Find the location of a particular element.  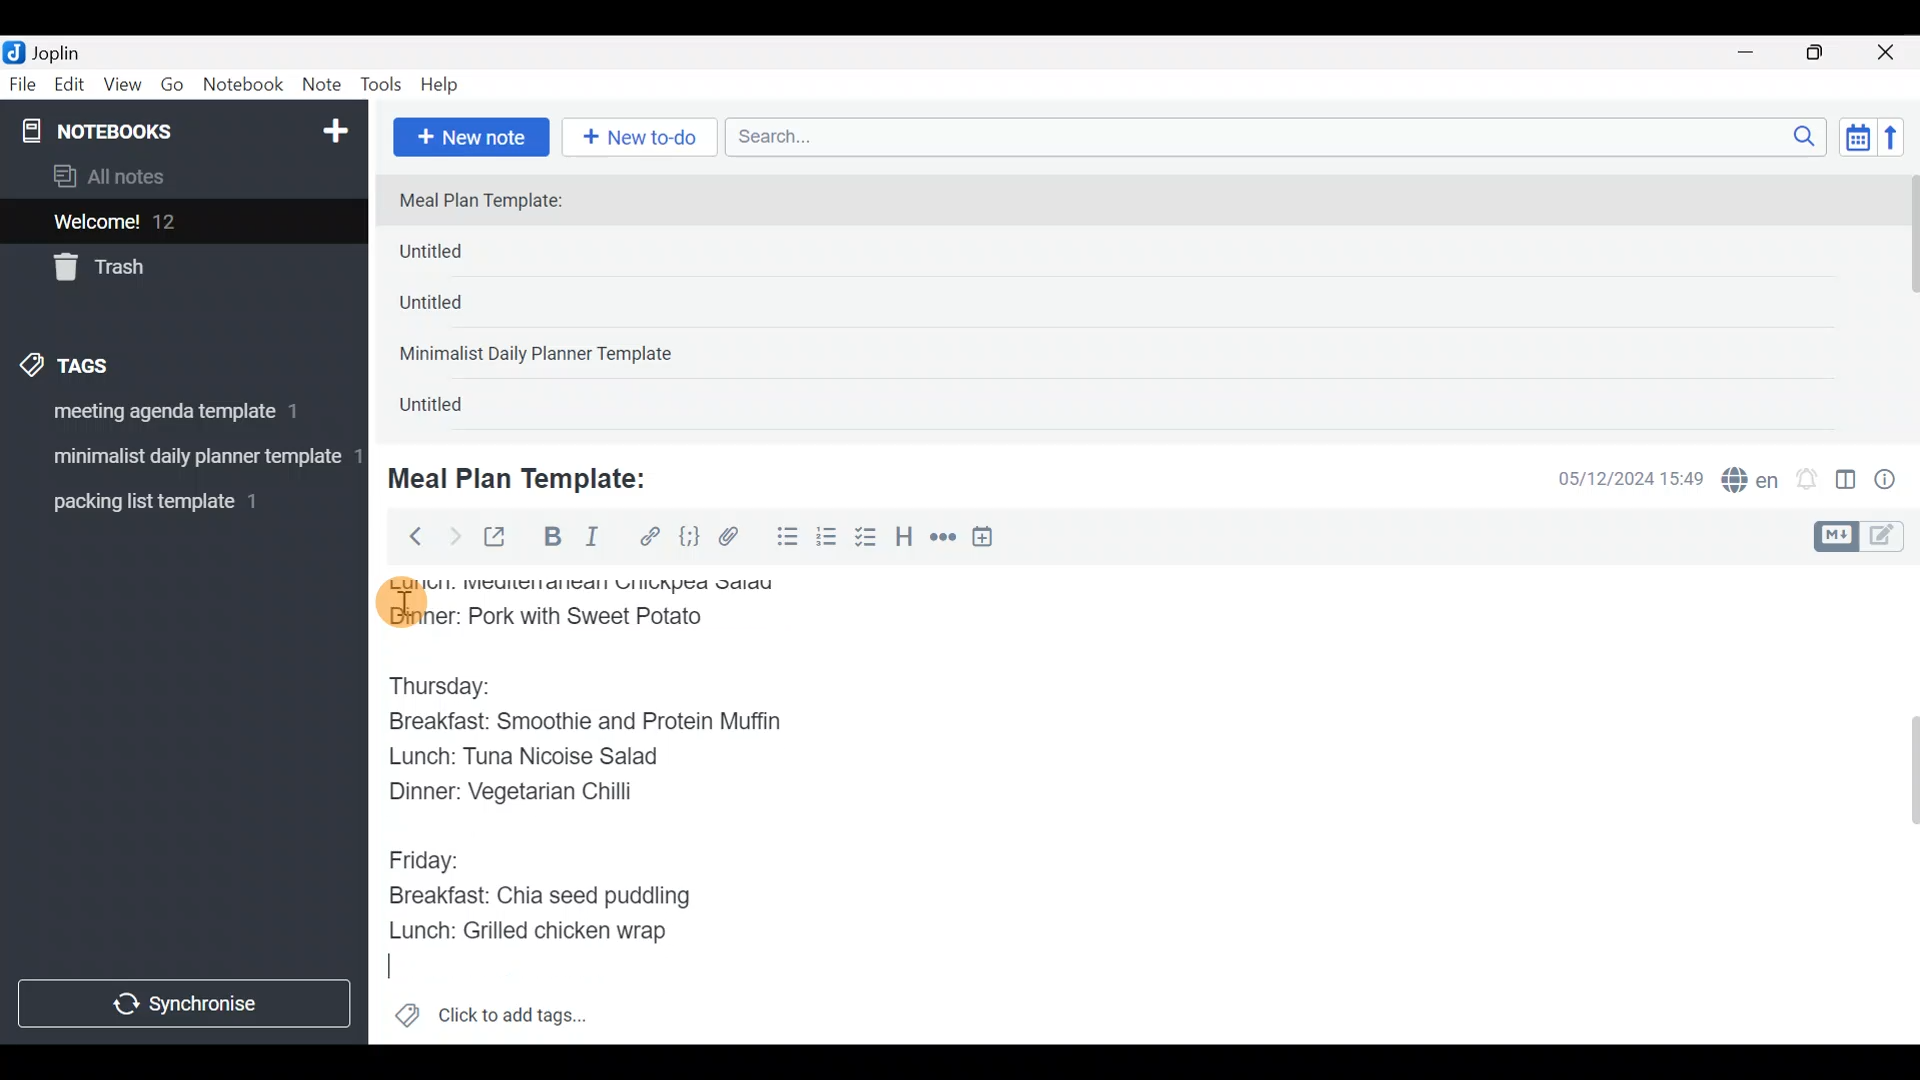

Scroll bar is located at coordinates (1899, 804).